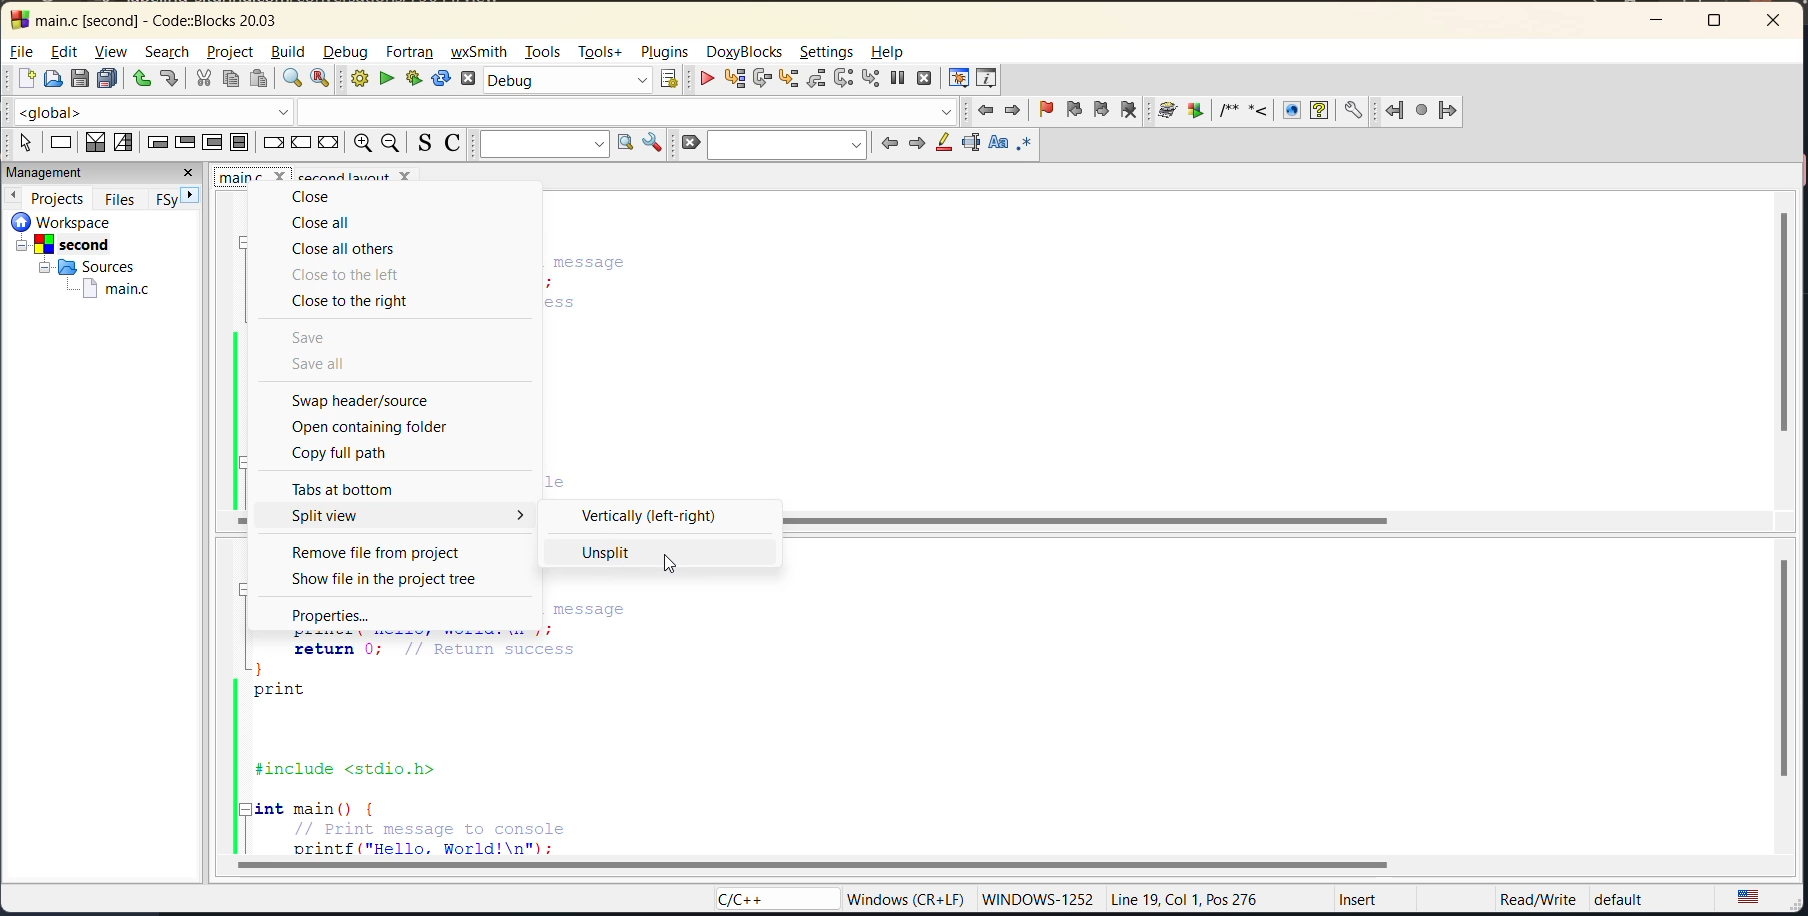  What do you see at coordinates (414, 79) in the screenshot?
I see `build and run` at bounding box center [414, 79].